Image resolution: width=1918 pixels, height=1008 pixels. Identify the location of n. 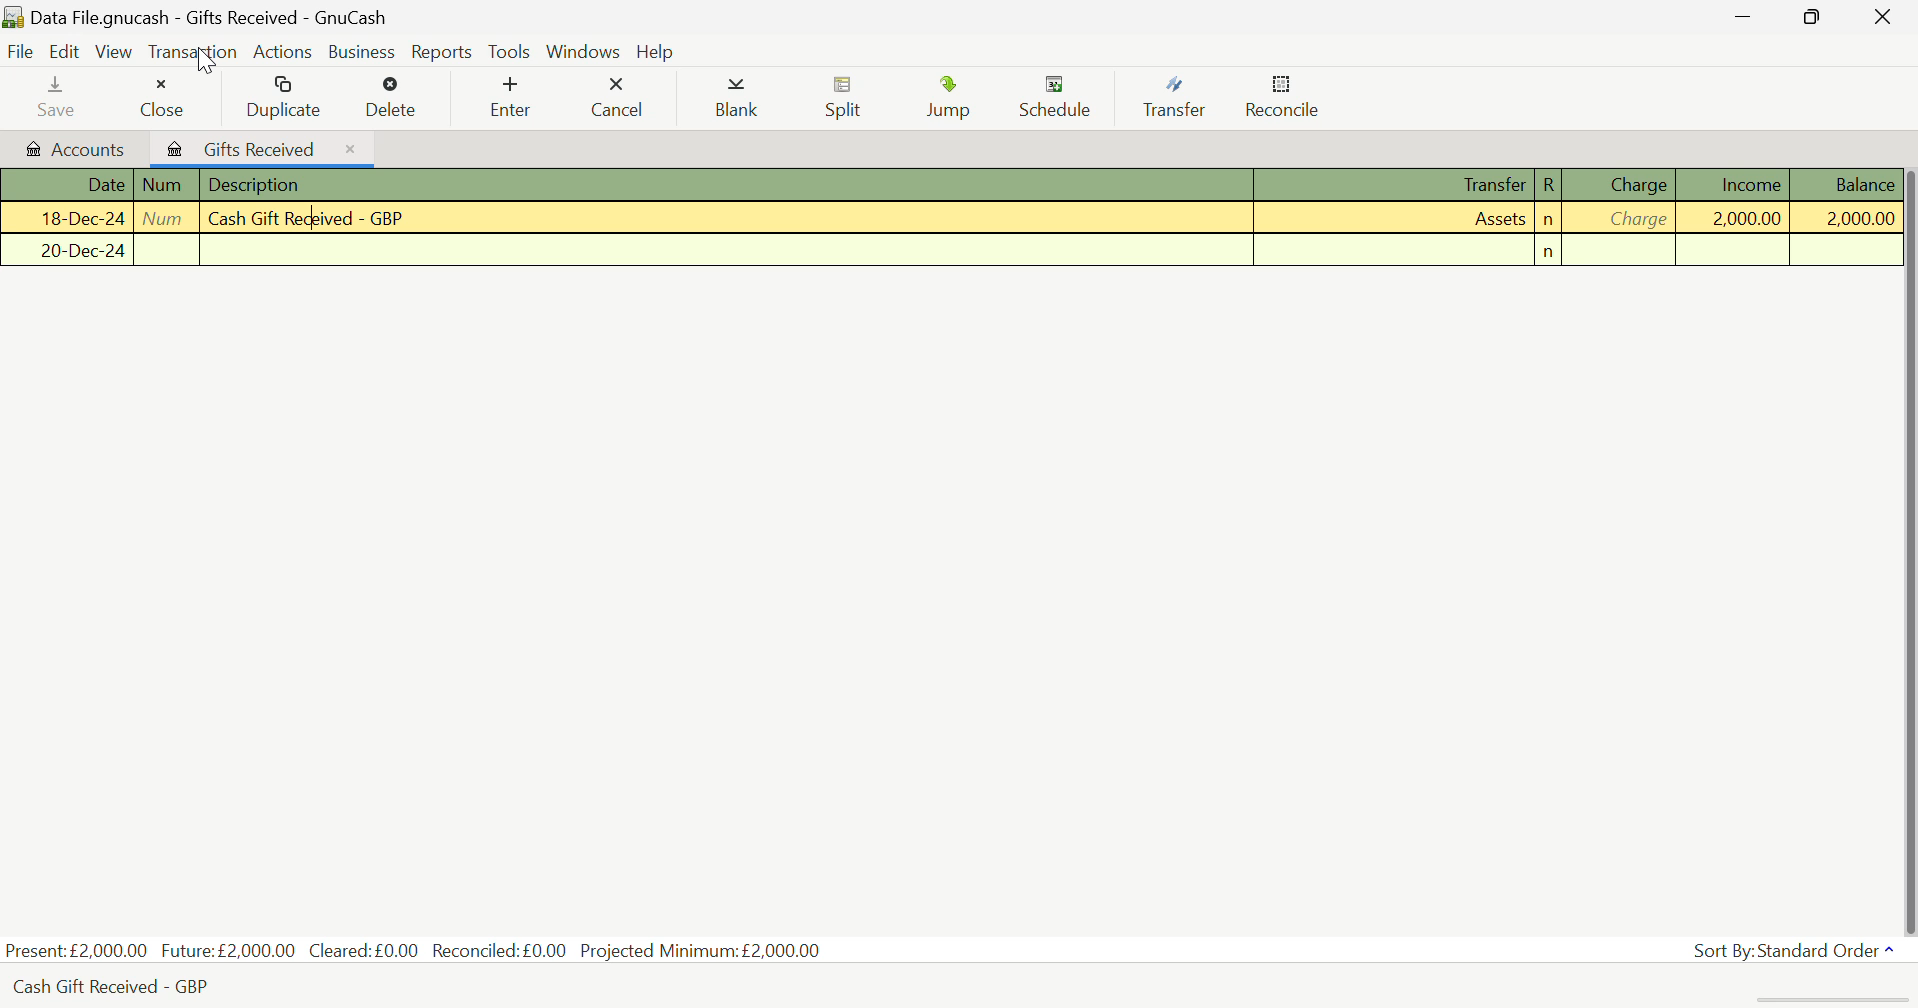
(1549, 221).